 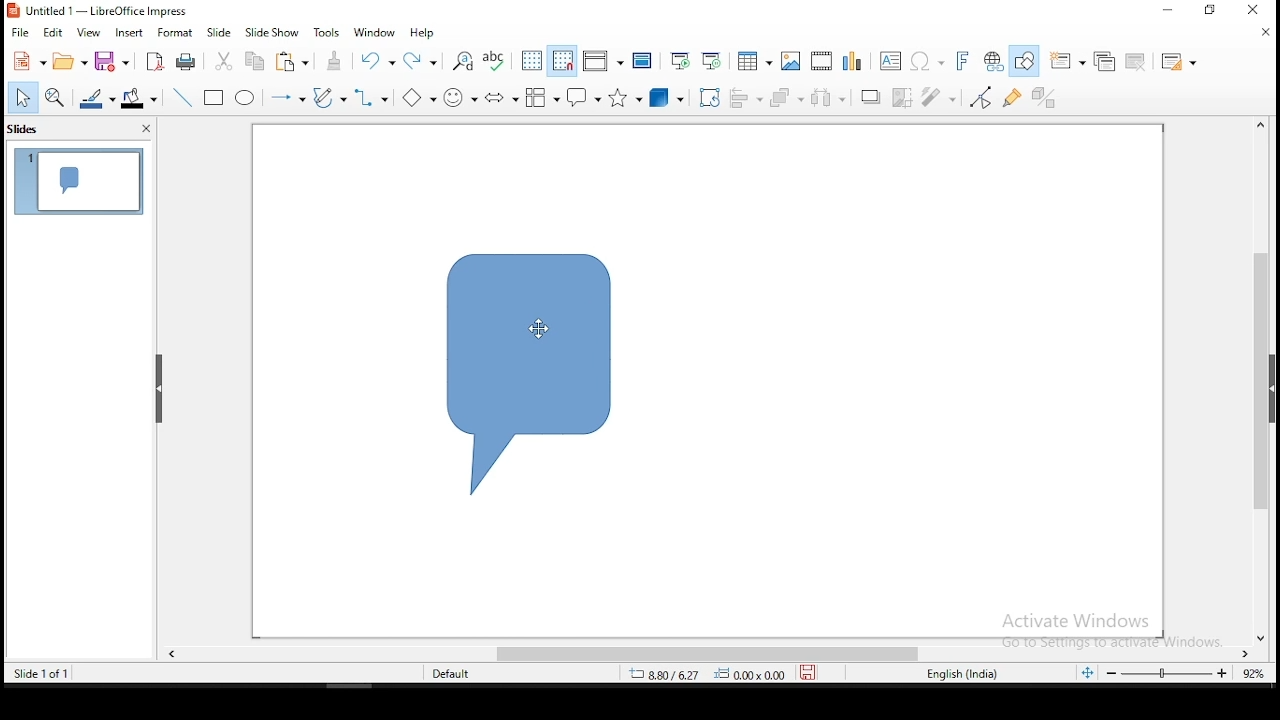 What do you see at coordinates (19, 32) in the screenshot?
I see `file` at bounding box center [19, 32].